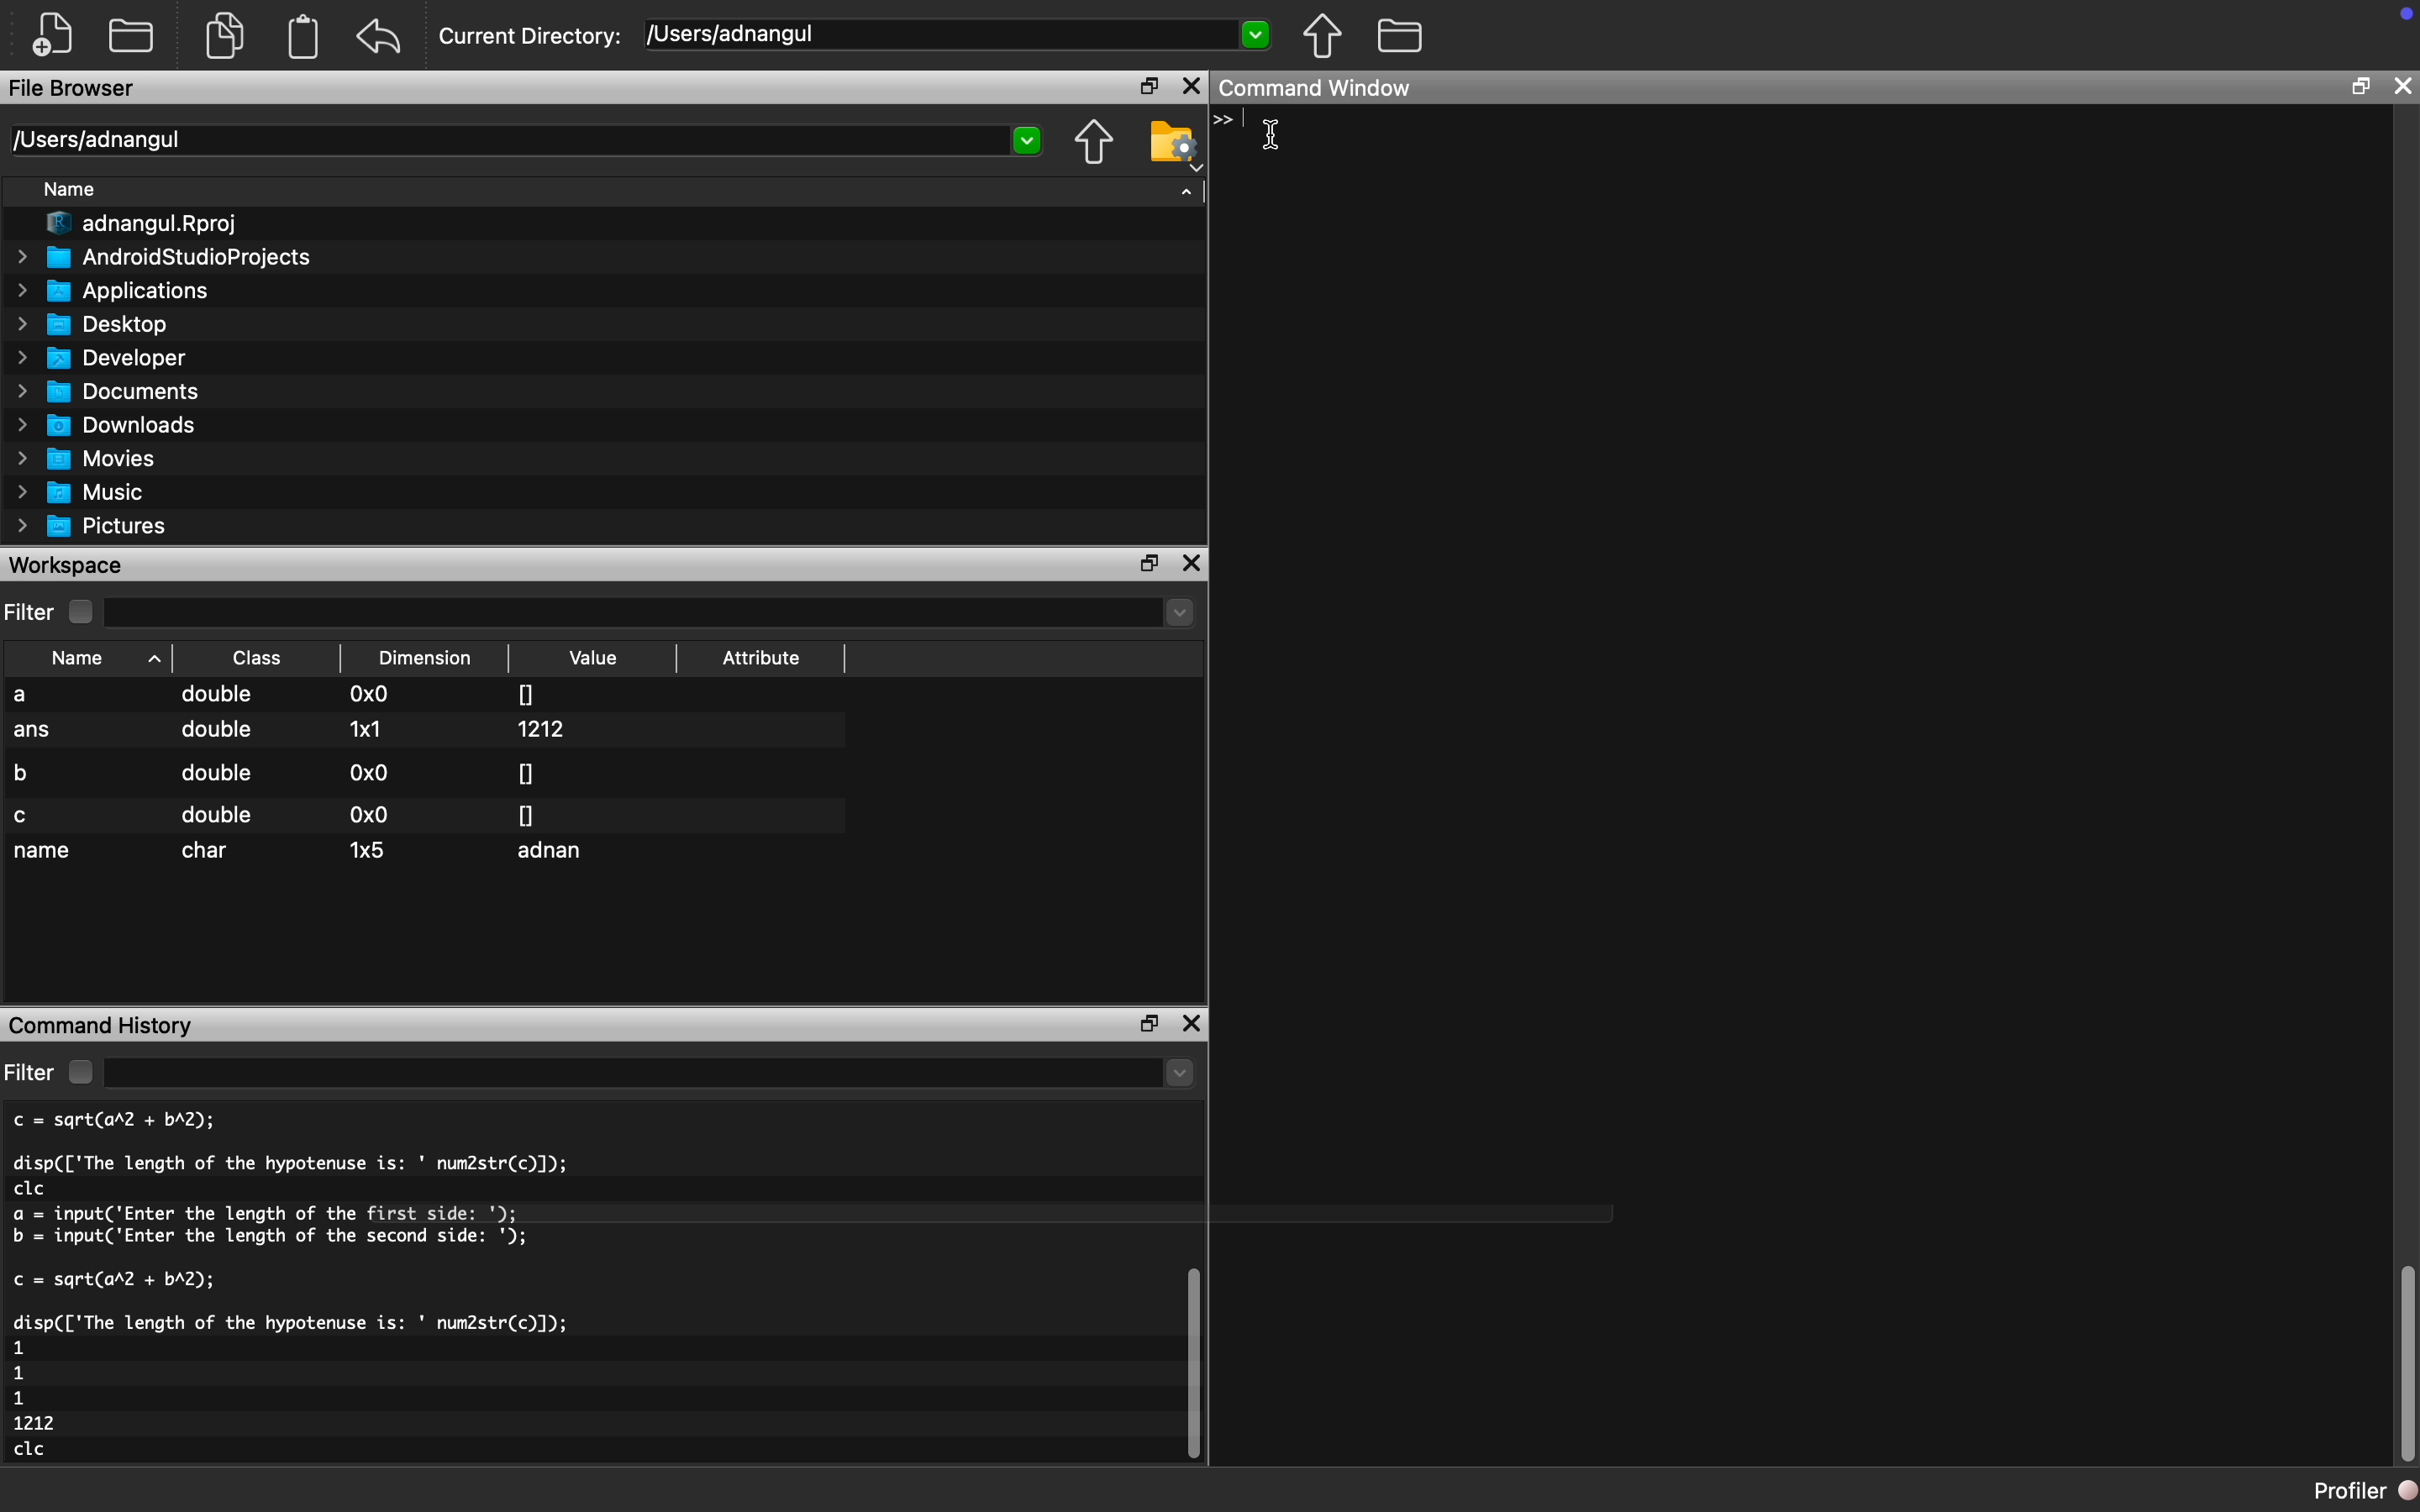  What do you see at coordinates (30, 770) in the screenshot?
I see `b` at bounding box center [30, 770].